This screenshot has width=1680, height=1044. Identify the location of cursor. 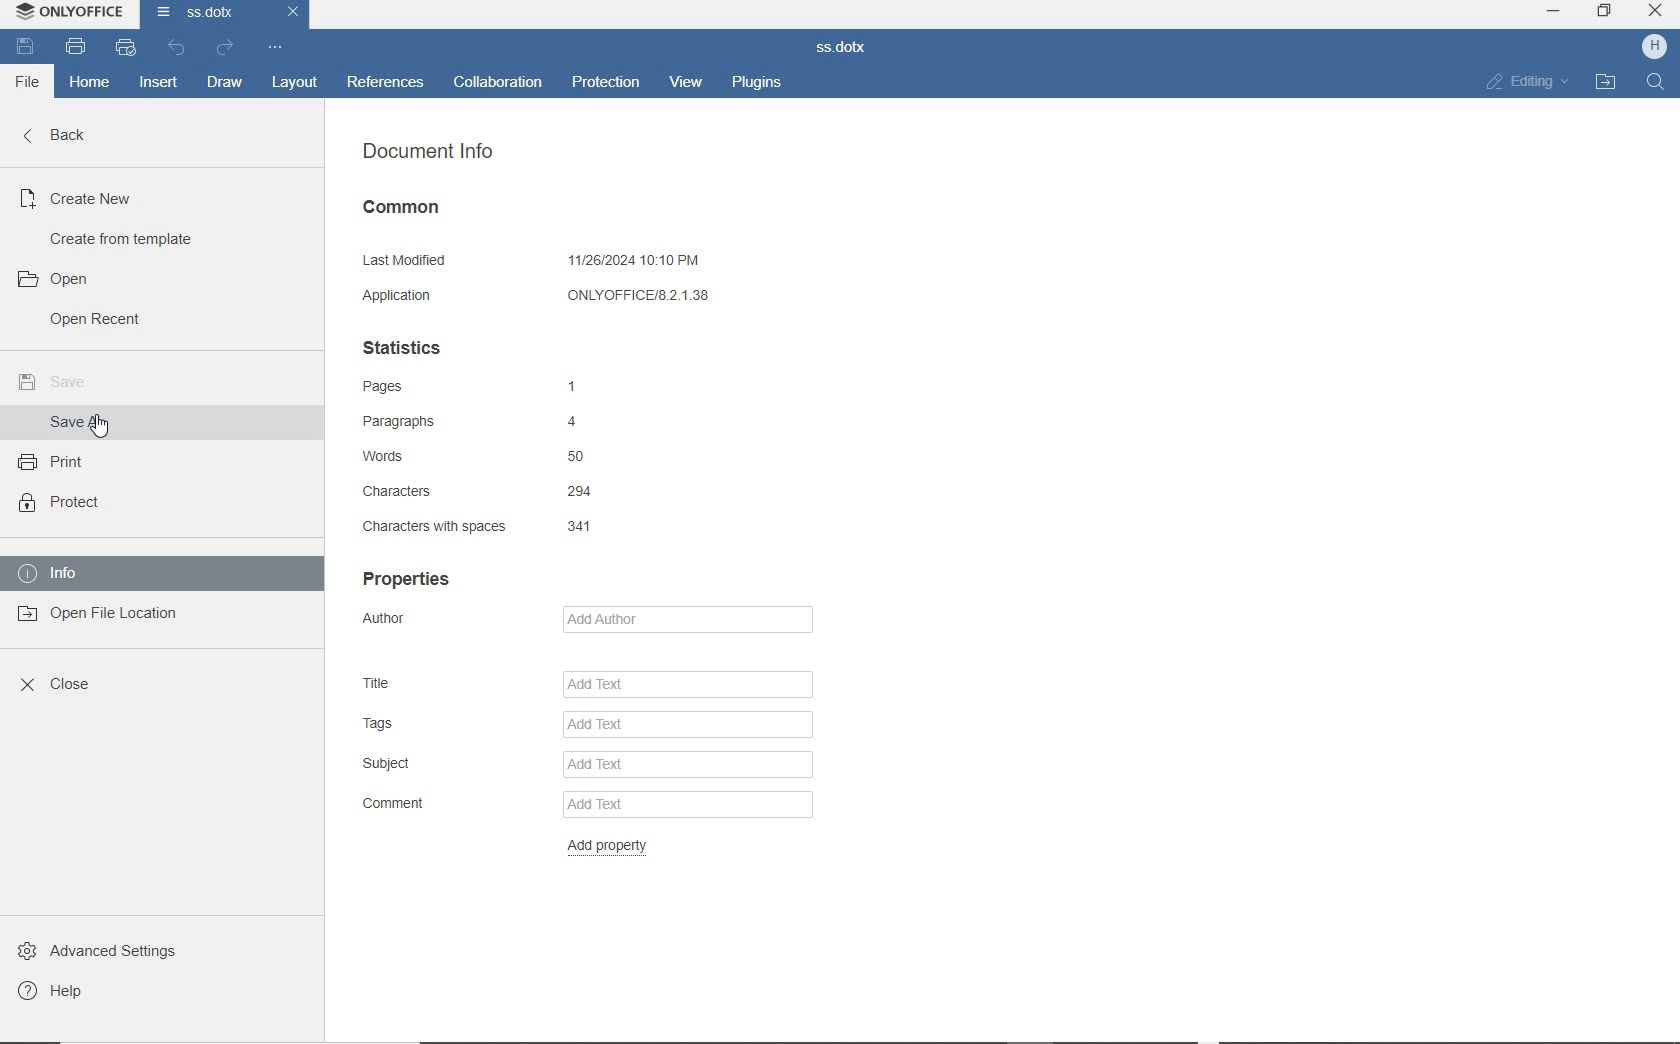
(101, 427).